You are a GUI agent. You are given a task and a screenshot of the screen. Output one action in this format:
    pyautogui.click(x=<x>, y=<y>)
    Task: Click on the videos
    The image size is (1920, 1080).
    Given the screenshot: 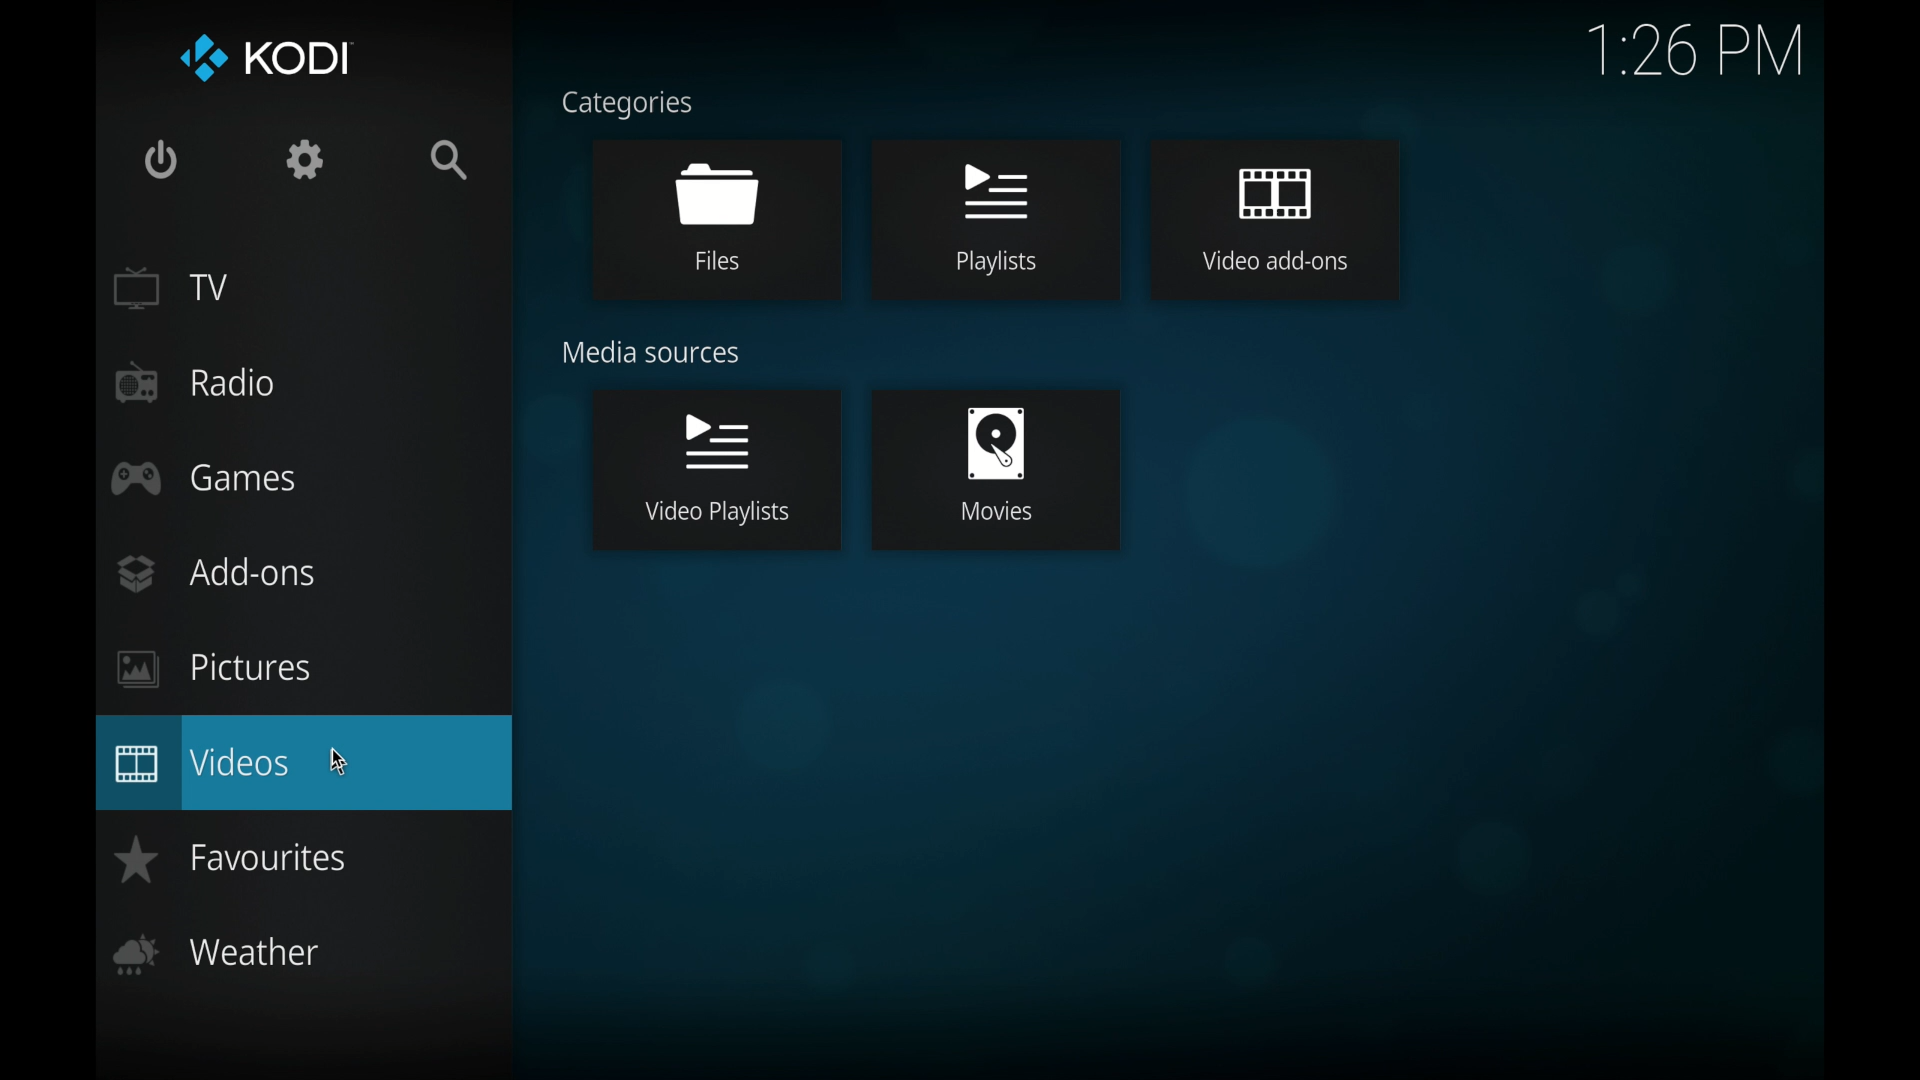 What is the action you would take?
    pyautogui.click(x=306, y=763)
    